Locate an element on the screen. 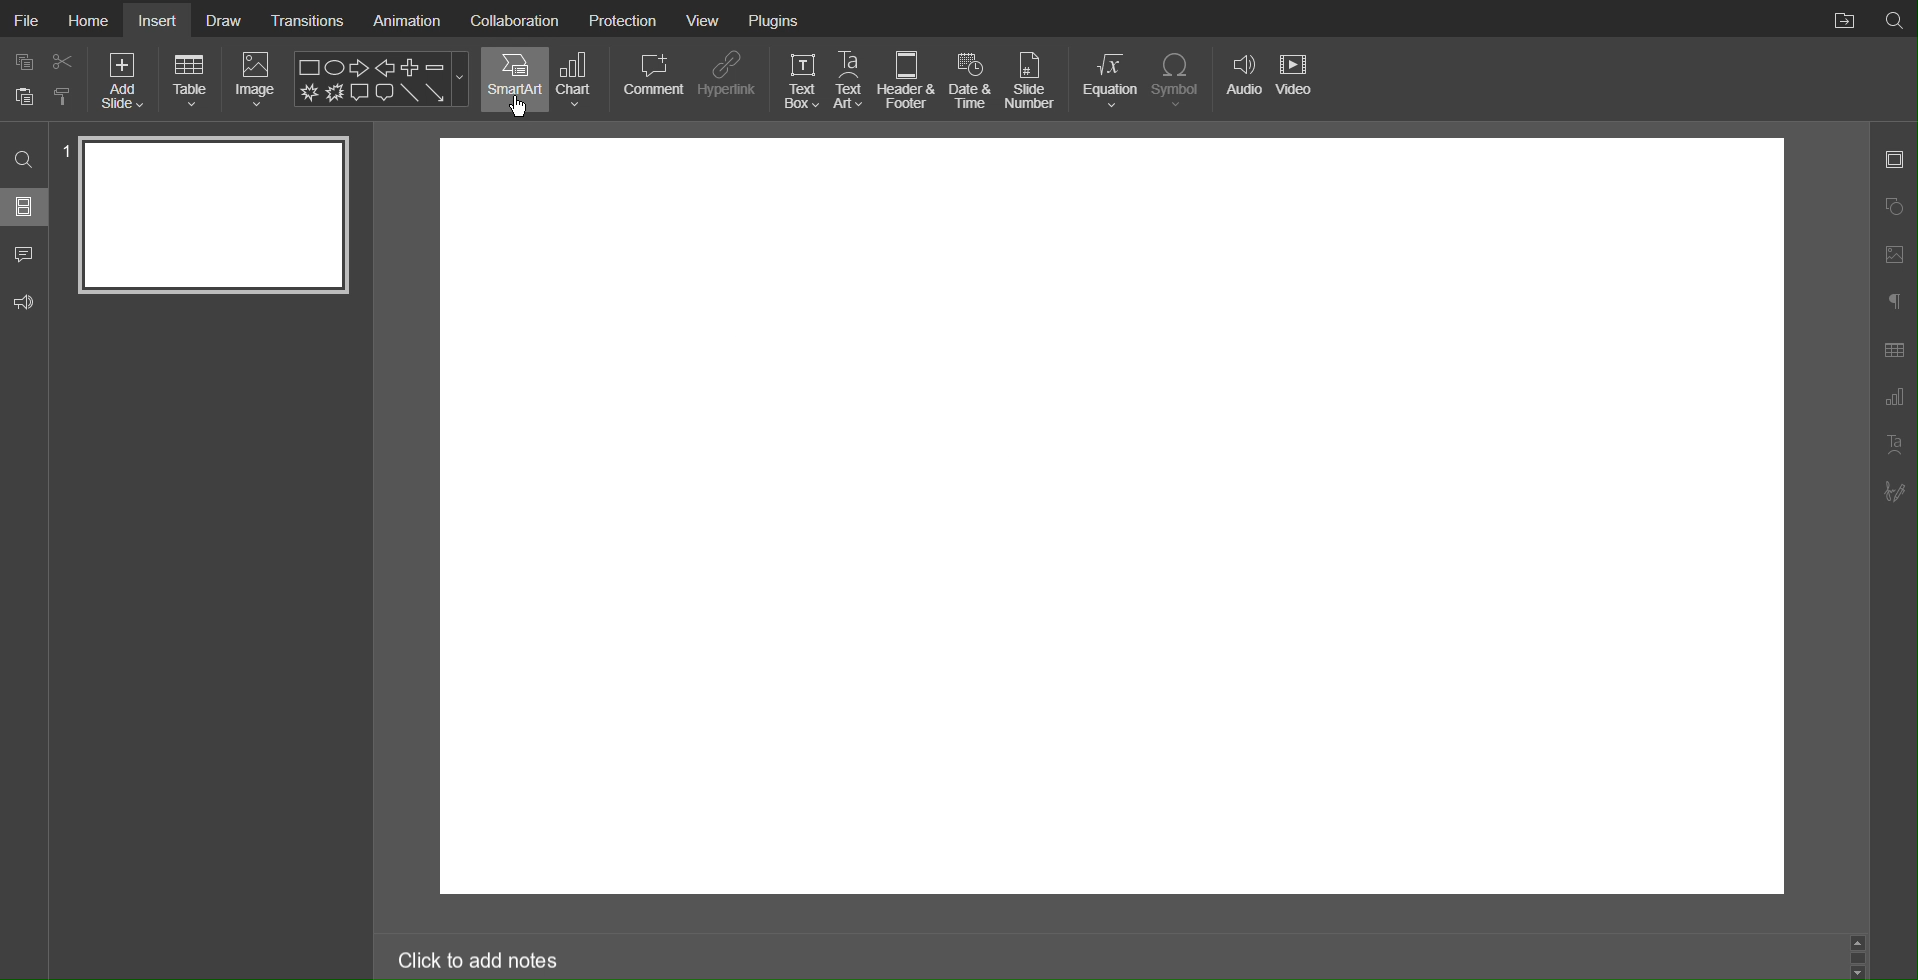  File  is located at coordinates (24, 18).